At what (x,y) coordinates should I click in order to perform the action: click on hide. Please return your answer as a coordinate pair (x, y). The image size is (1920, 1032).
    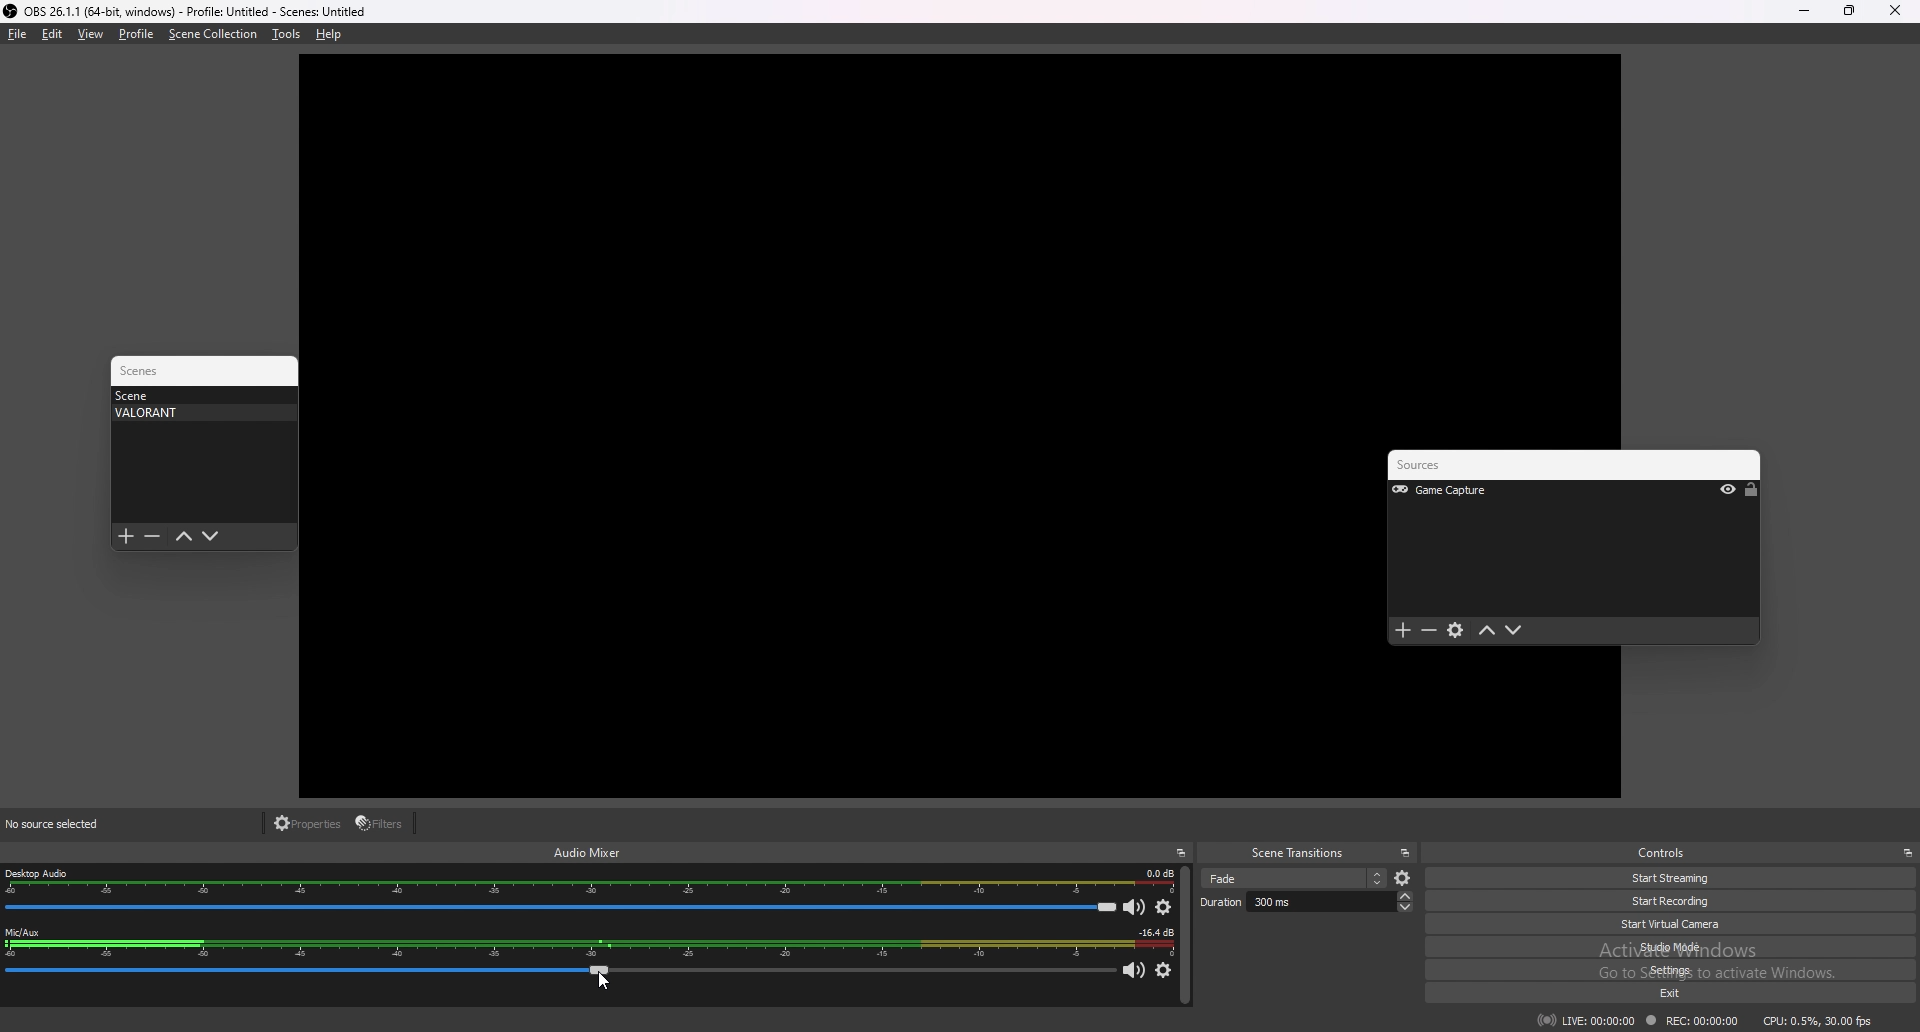
    Looking at the image, I should click on (1728, 491).